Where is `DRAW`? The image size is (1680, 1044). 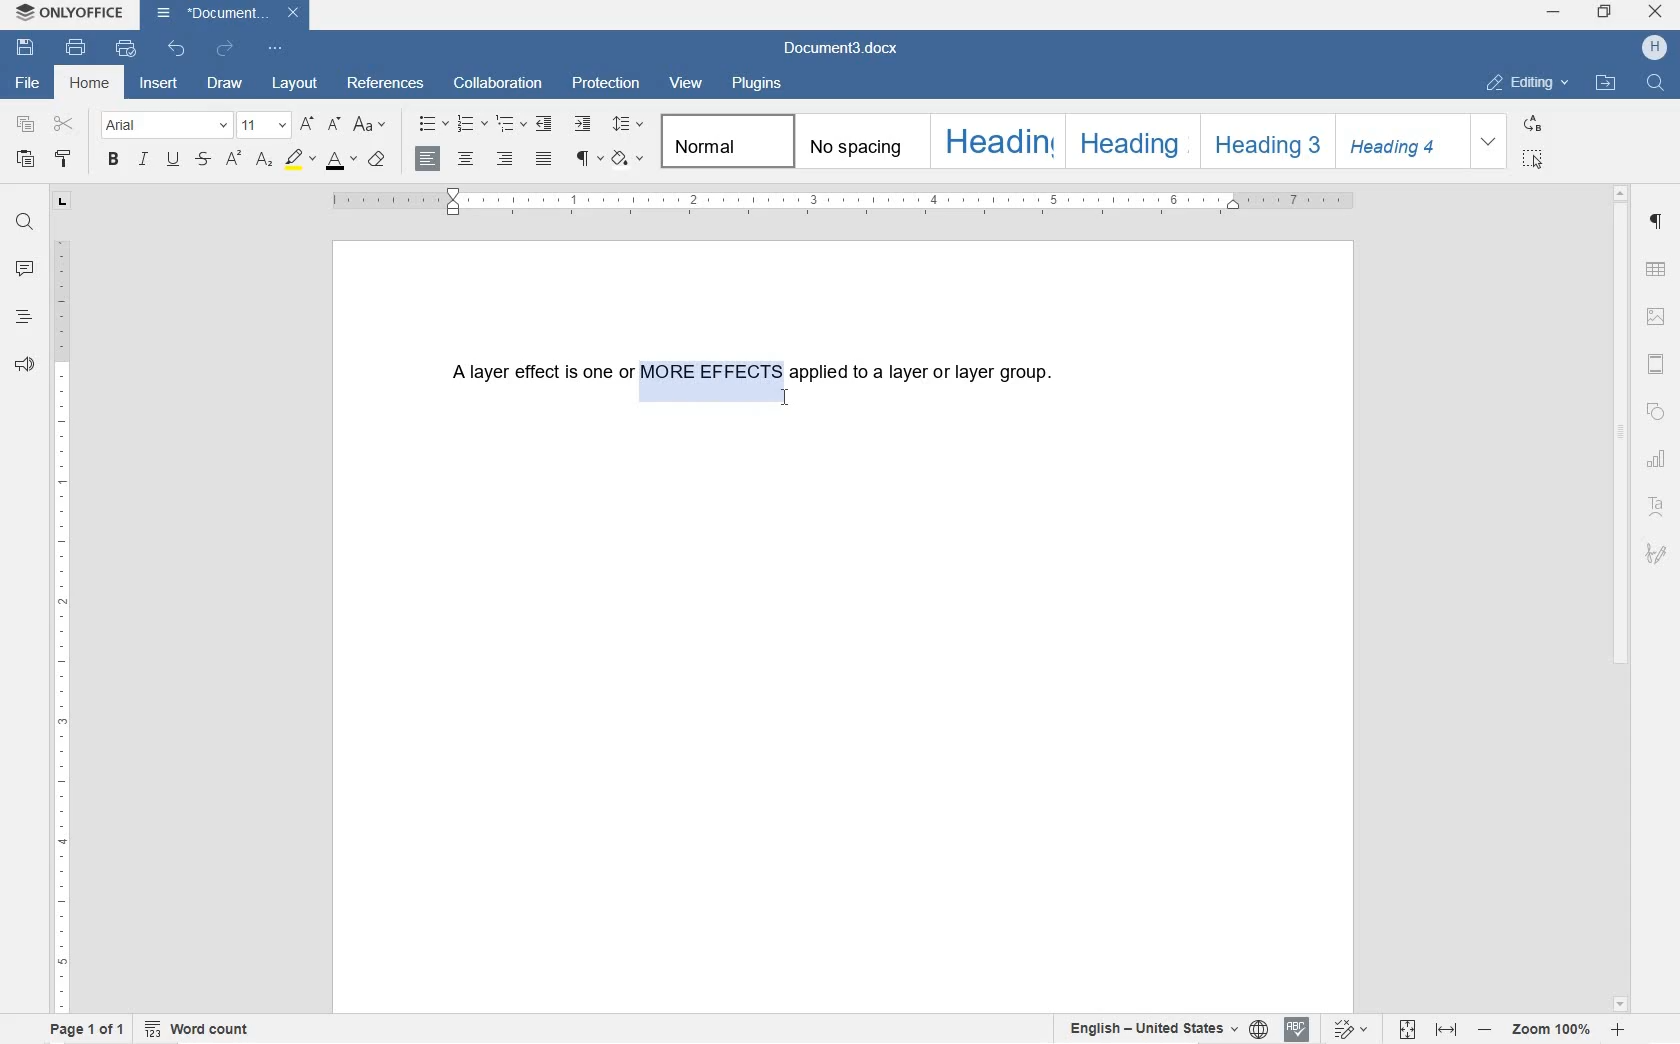 DRAW is located at coordinates (225, 82).